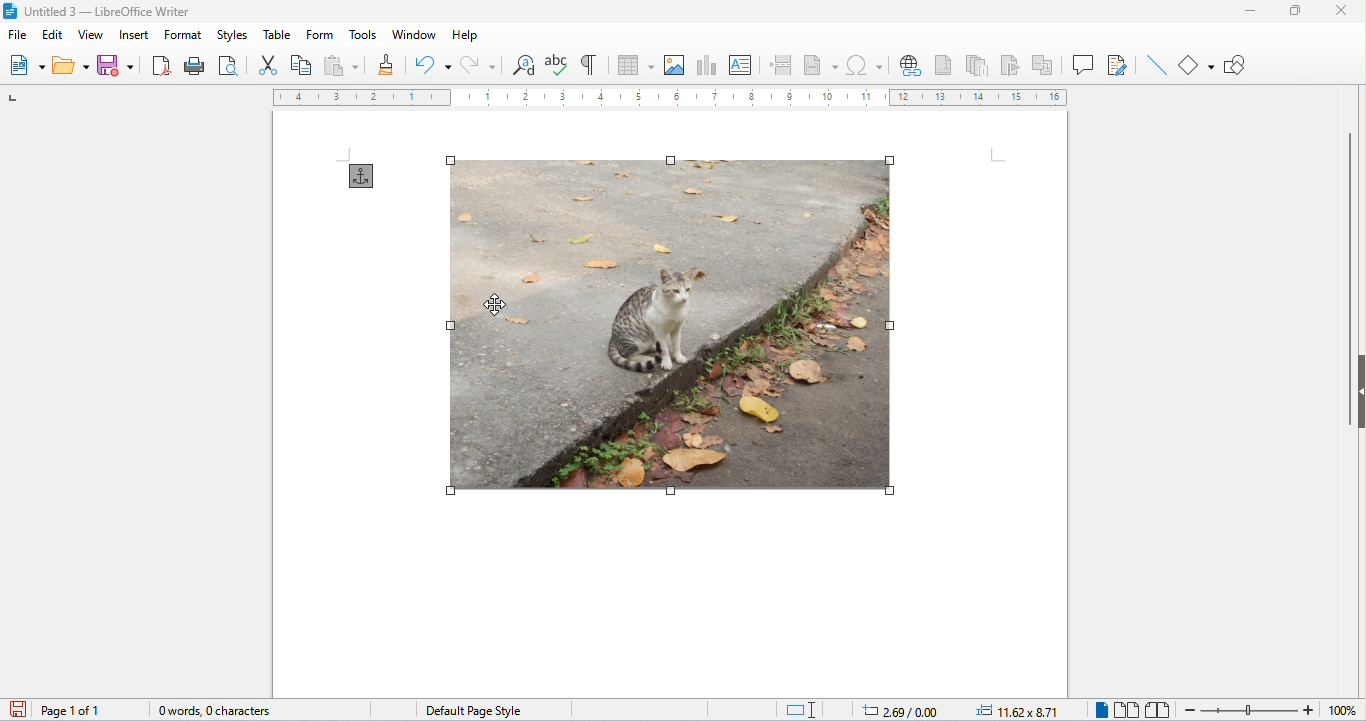  What do you see at coordinates (1045, 65) in the screenshot?
I see `insert cross reference` at bounding box center [1045, 65].